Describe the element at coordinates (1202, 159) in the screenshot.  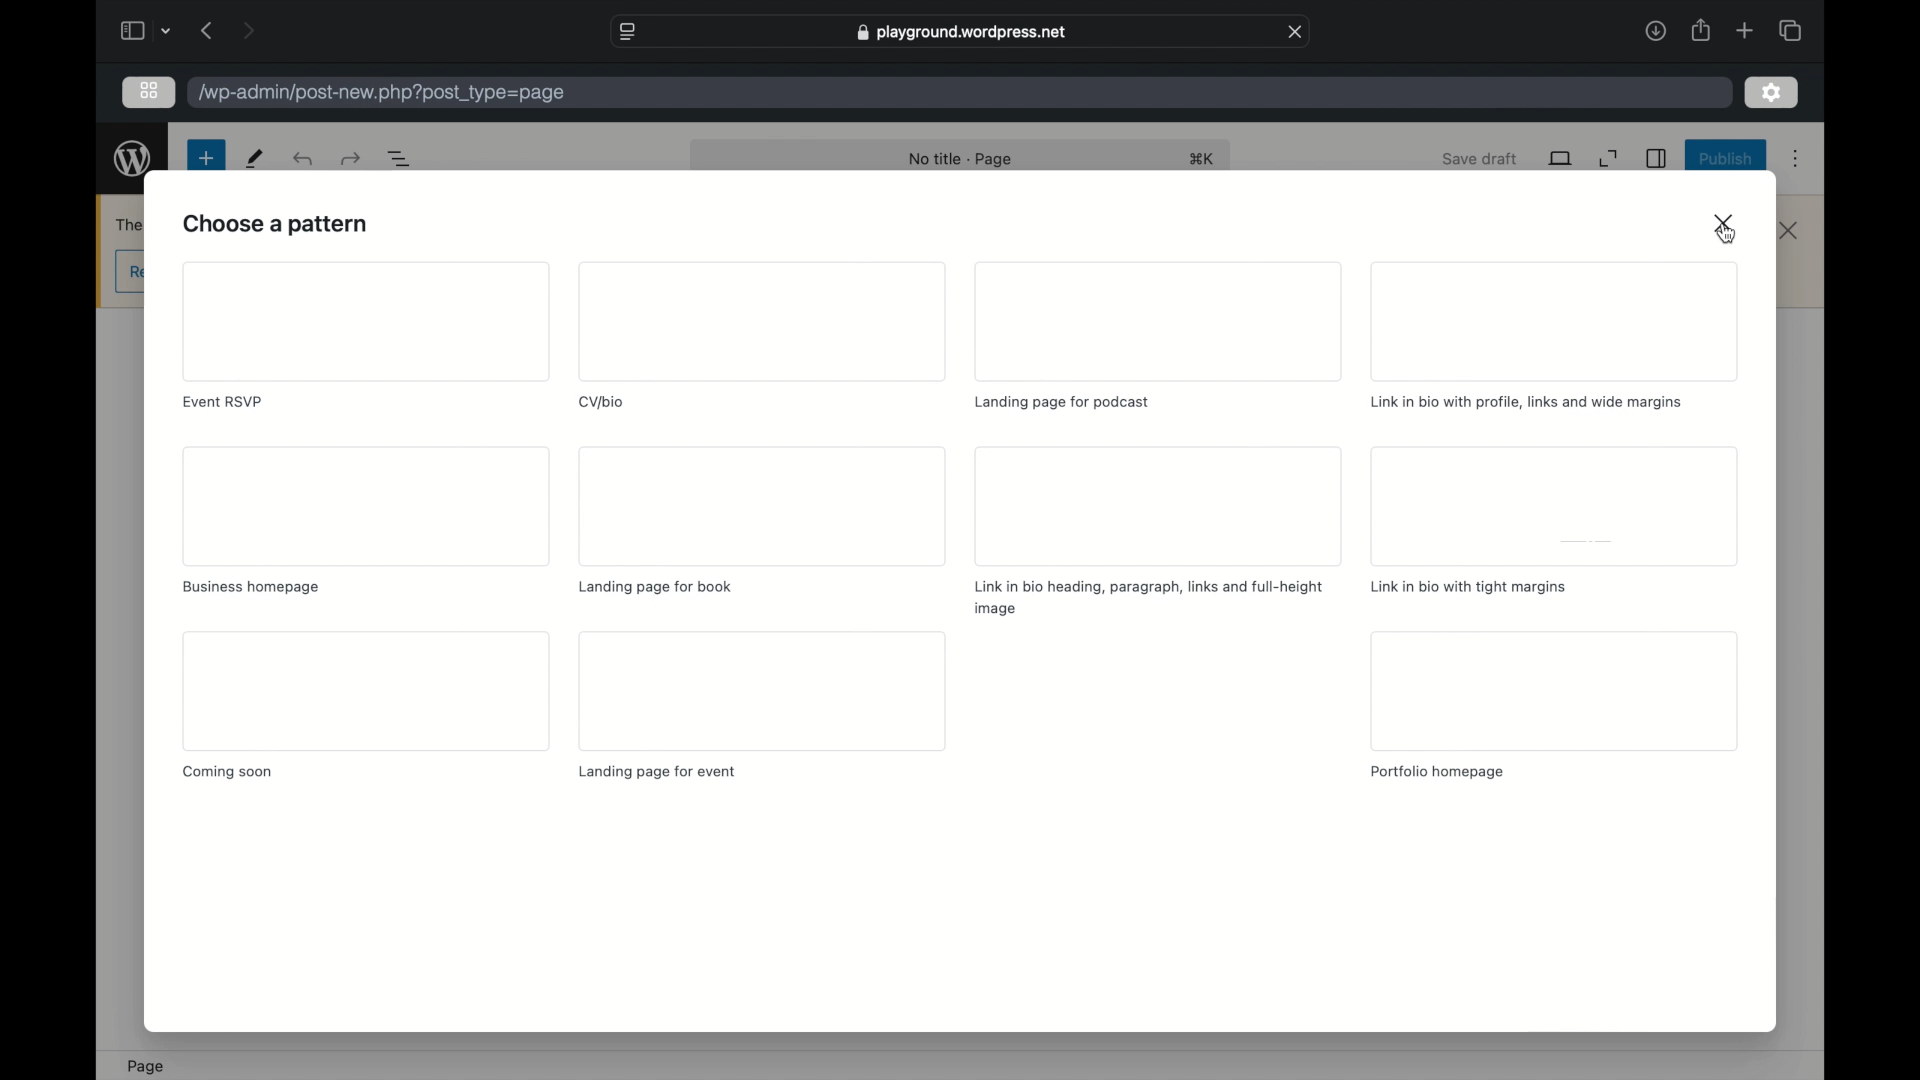
I see `shortcut` at that location.